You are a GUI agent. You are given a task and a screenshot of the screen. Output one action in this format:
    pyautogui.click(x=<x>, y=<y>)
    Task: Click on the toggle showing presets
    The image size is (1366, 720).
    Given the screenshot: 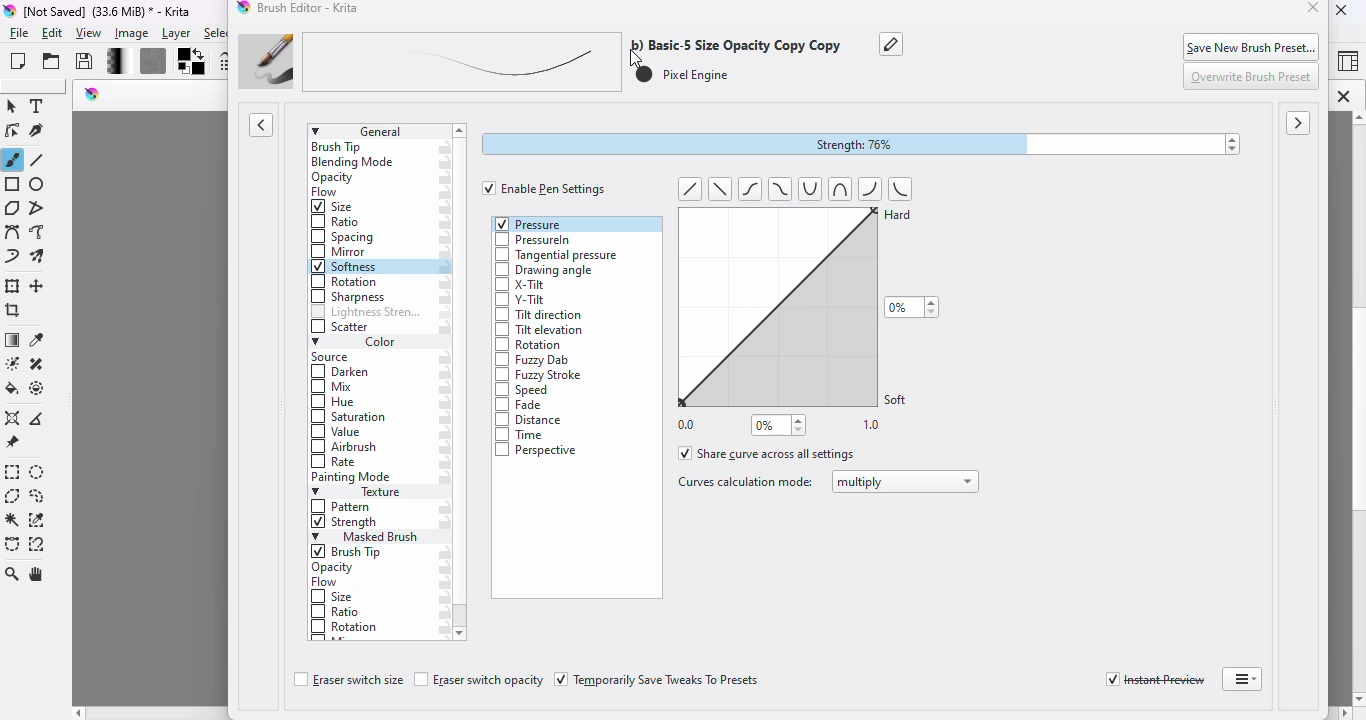 What is the action you would take?
    pyautogui.click(x=262, y=125)
    